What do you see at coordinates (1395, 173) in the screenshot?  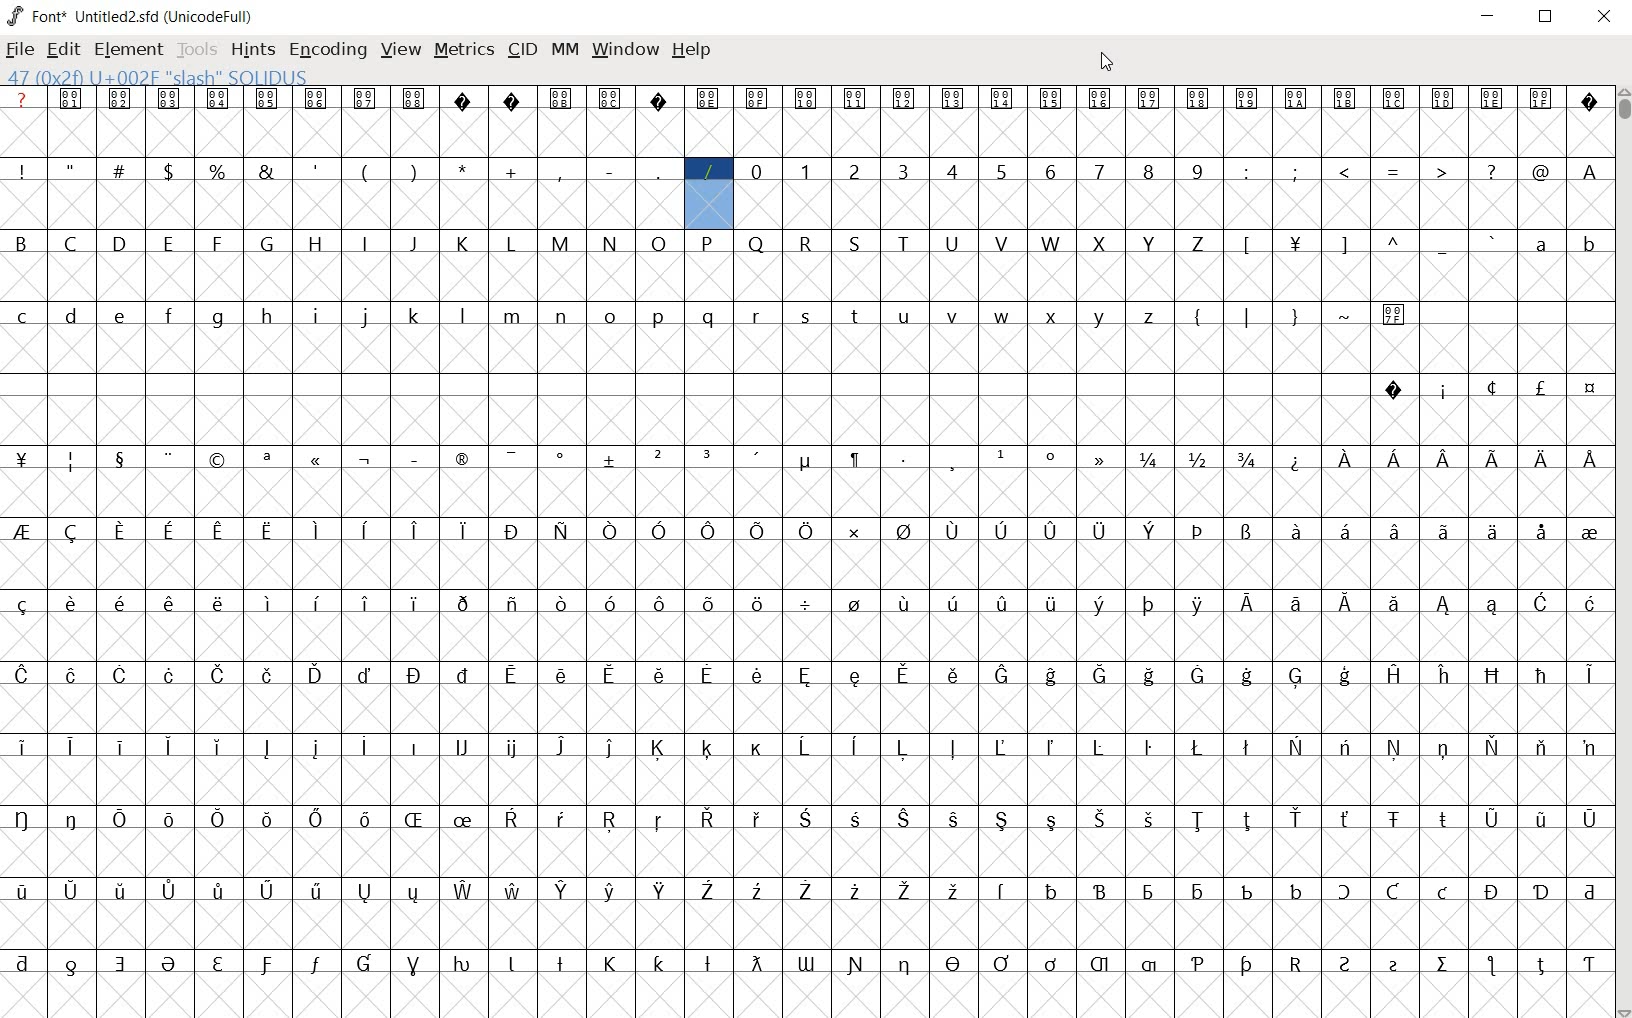 I see `glyph` at bounding box center [1395, 173].